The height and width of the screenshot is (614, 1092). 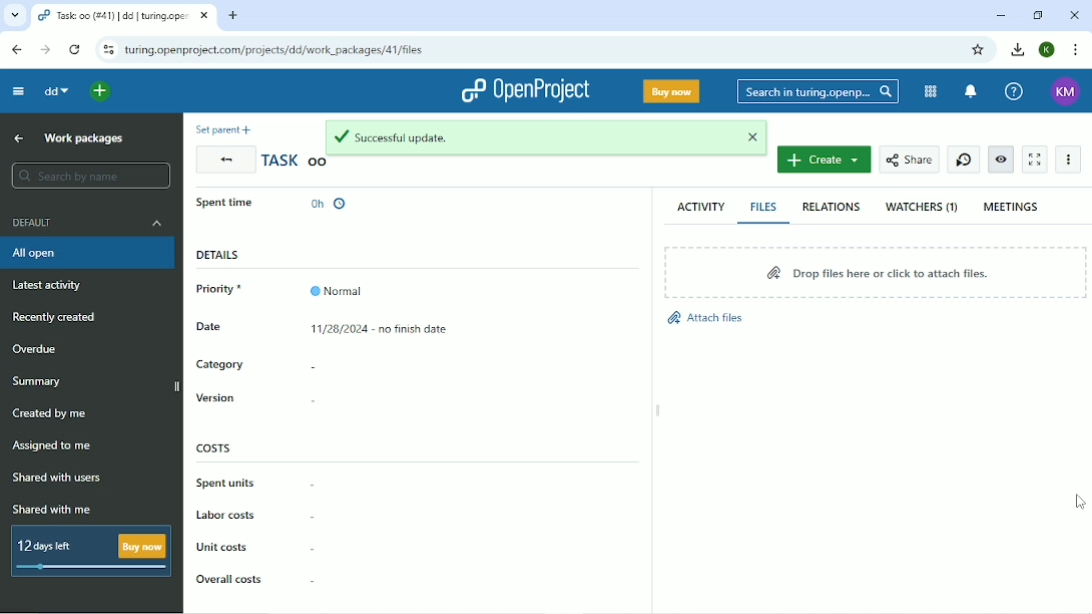 What do you see at coordinates (716, 319) in the screenshot?
I see `Attach files` at bounding box center [716, 319].